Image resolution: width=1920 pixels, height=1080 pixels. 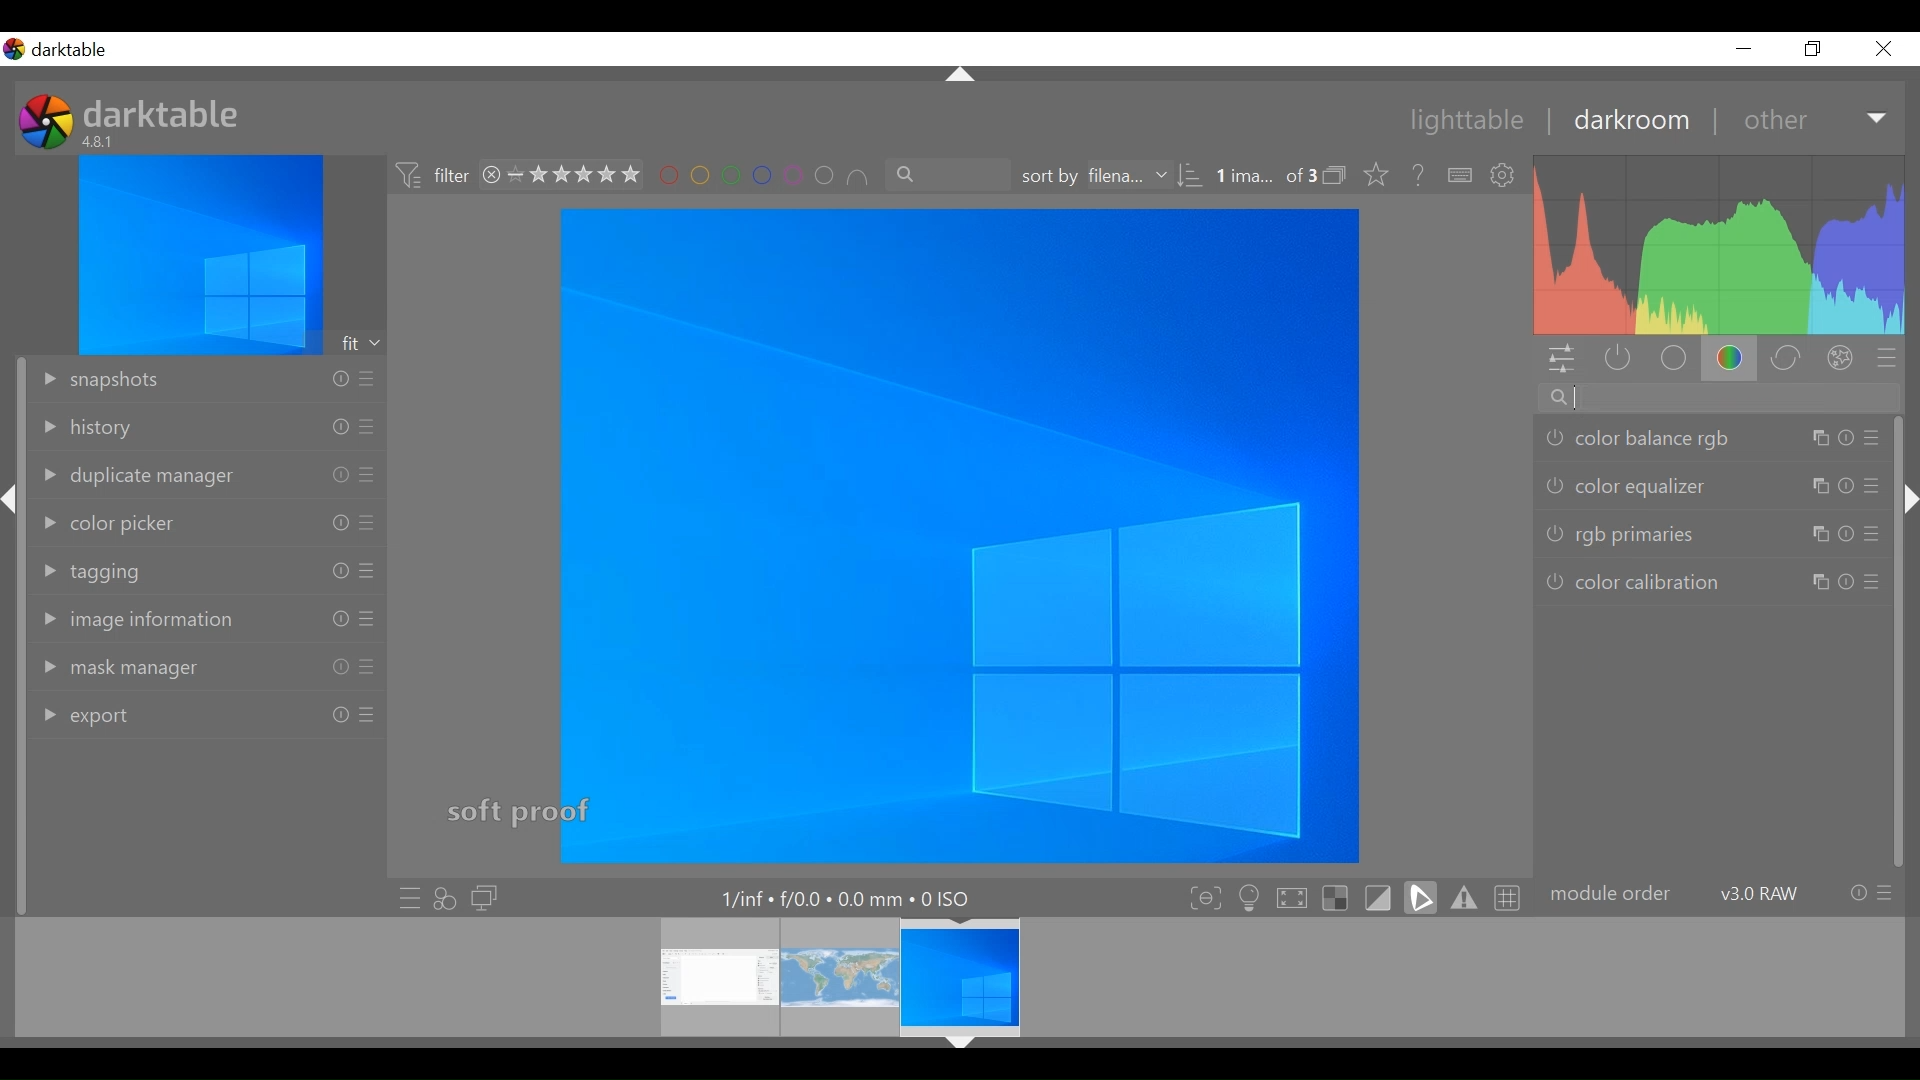 What do you see at coordinates (1622, 535) in the screenshot?
I see `rgb primaries` at bounding box center [1622, 535].